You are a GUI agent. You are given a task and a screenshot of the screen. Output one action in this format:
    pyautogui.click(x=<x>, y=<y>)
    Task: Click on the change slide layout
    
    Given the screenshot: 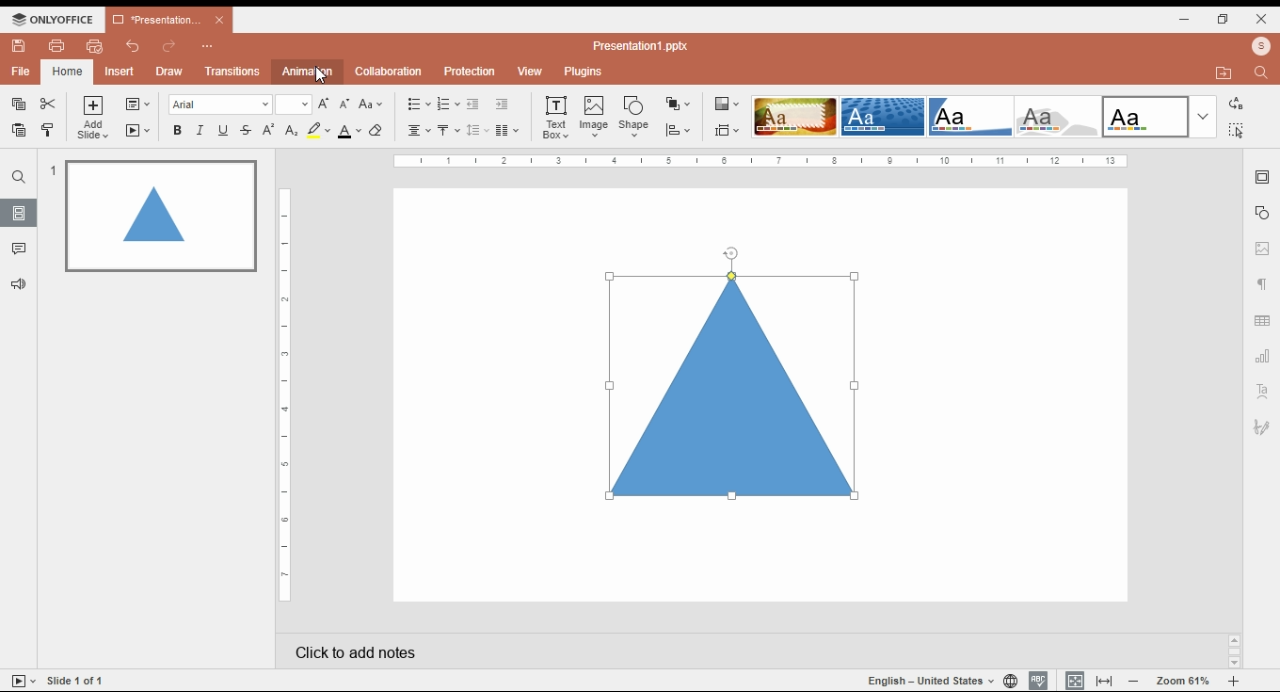 What is the action you would take?
    pyautogui.click(x=137, y=103)
    